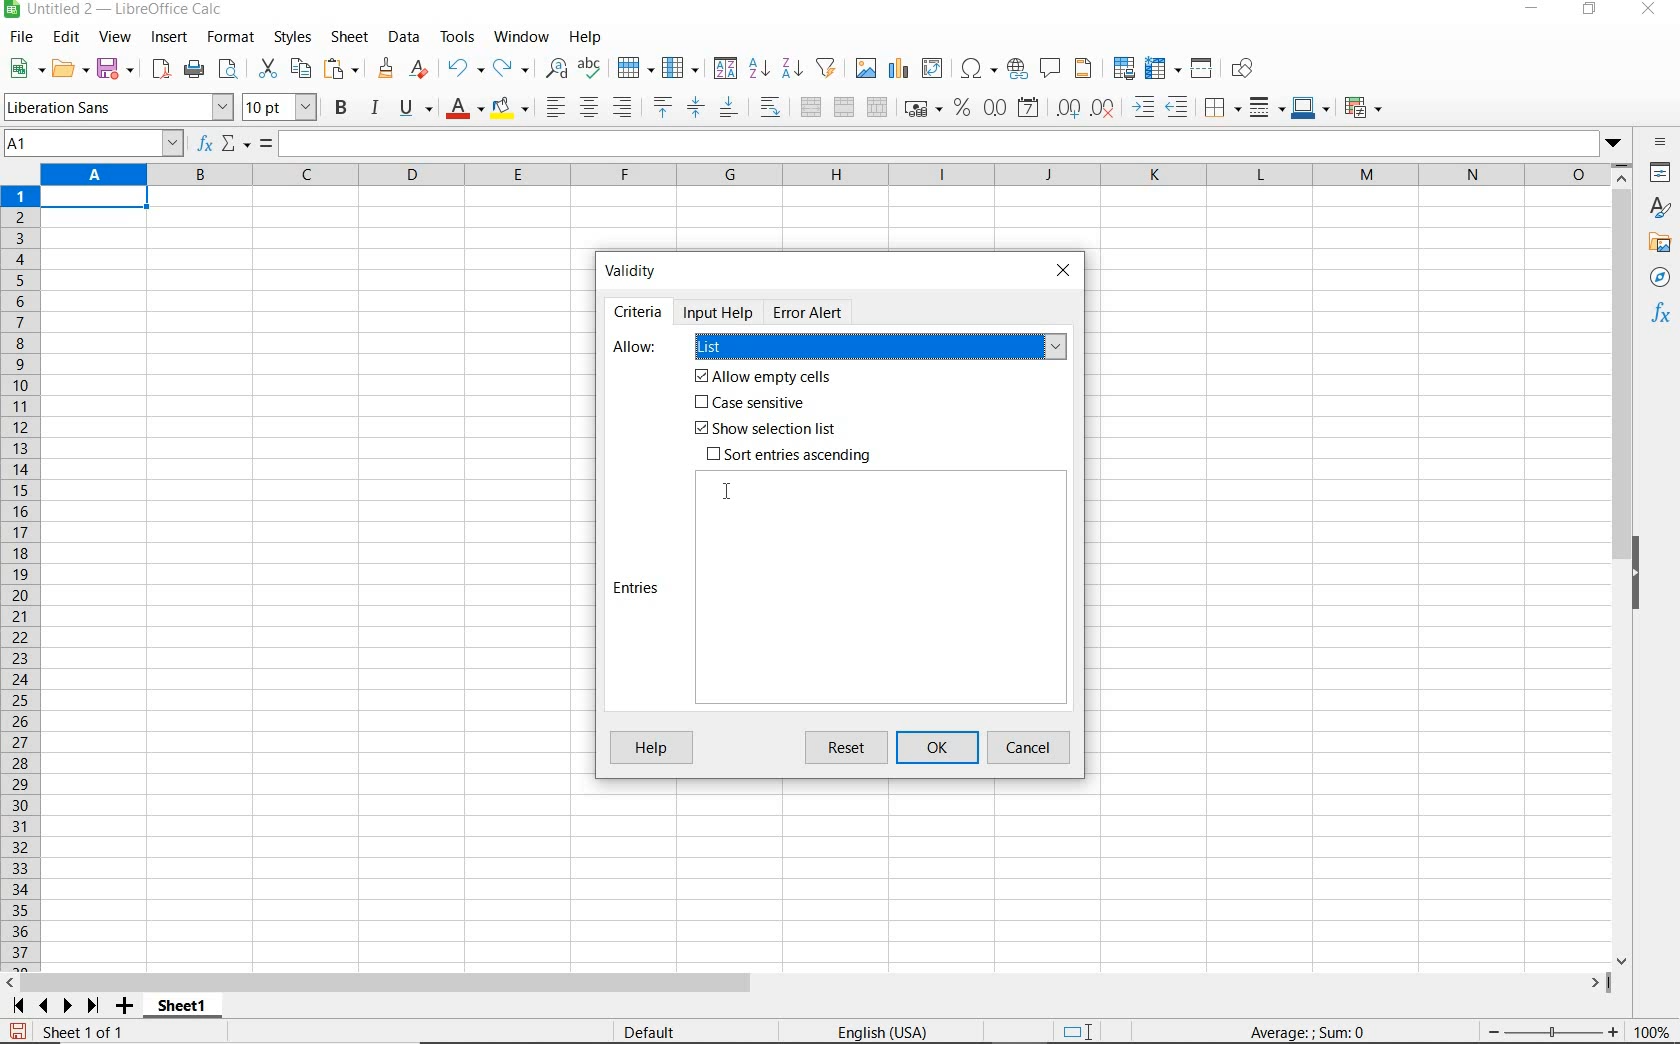  Describe the element at coordinates (1182, 107) in the screenshot. I see `decrease indent` at that location.